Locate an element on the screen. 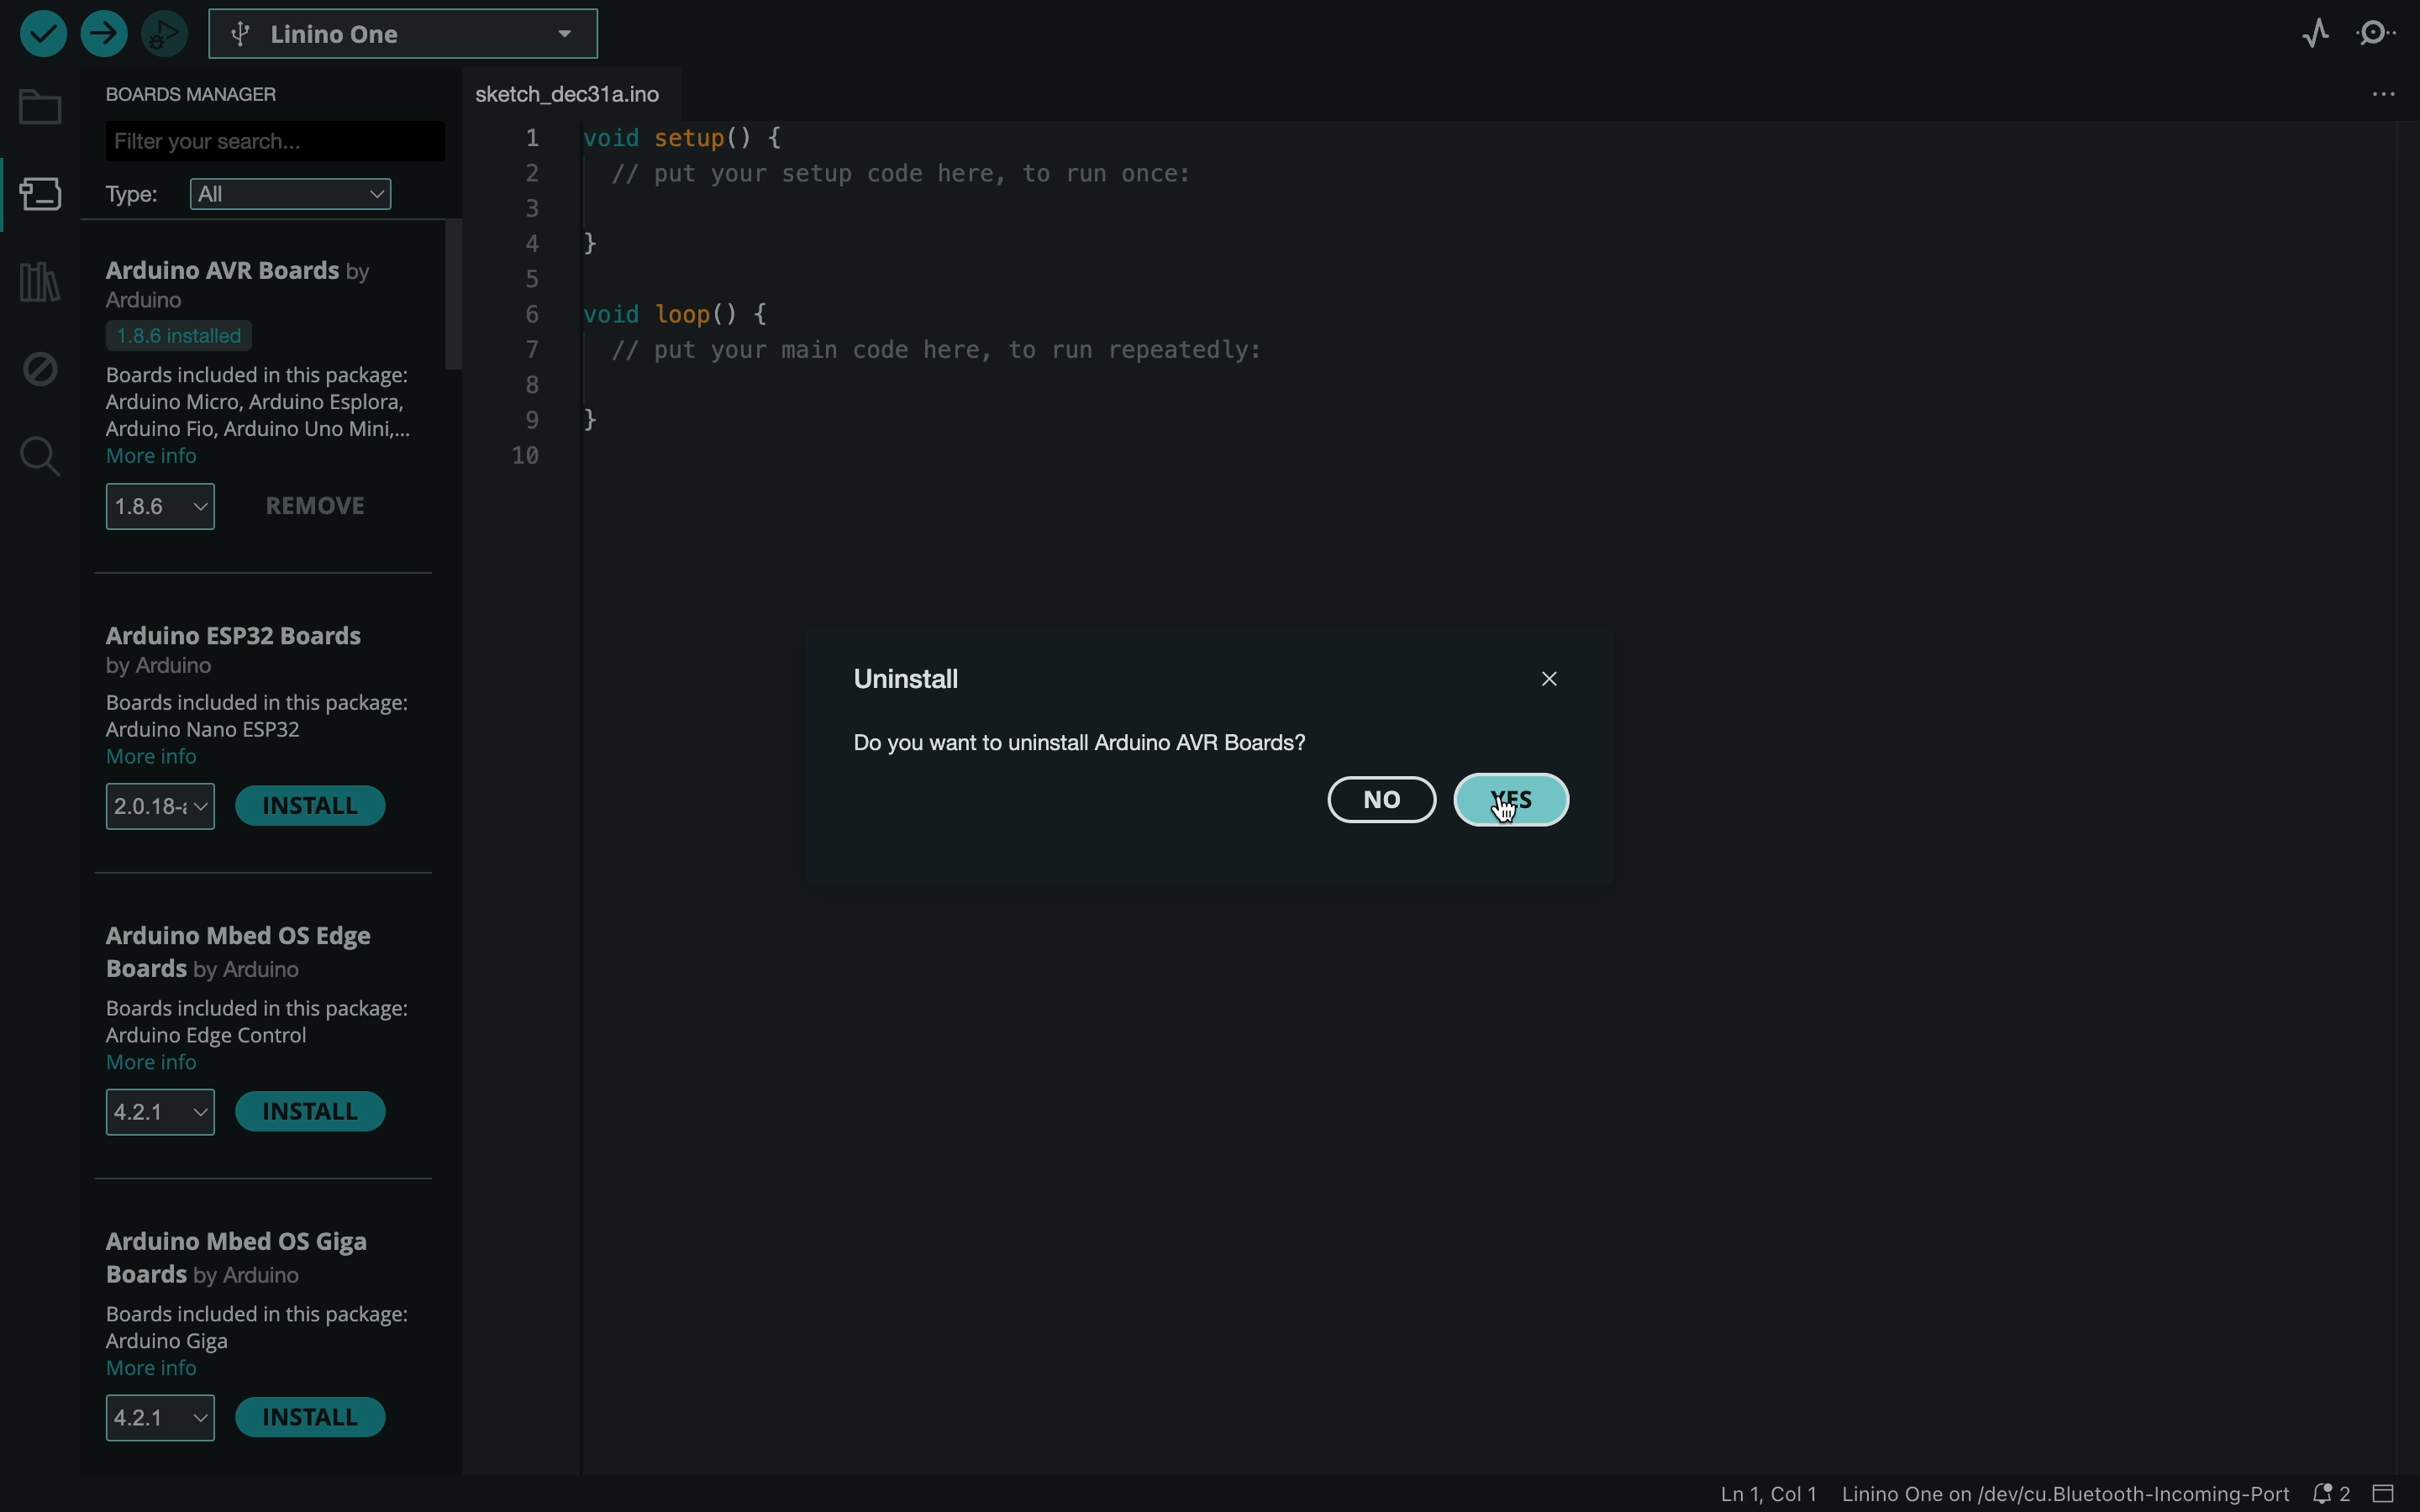 The image size is (2420, 1512). yes is located at coordinates (1515, 800).